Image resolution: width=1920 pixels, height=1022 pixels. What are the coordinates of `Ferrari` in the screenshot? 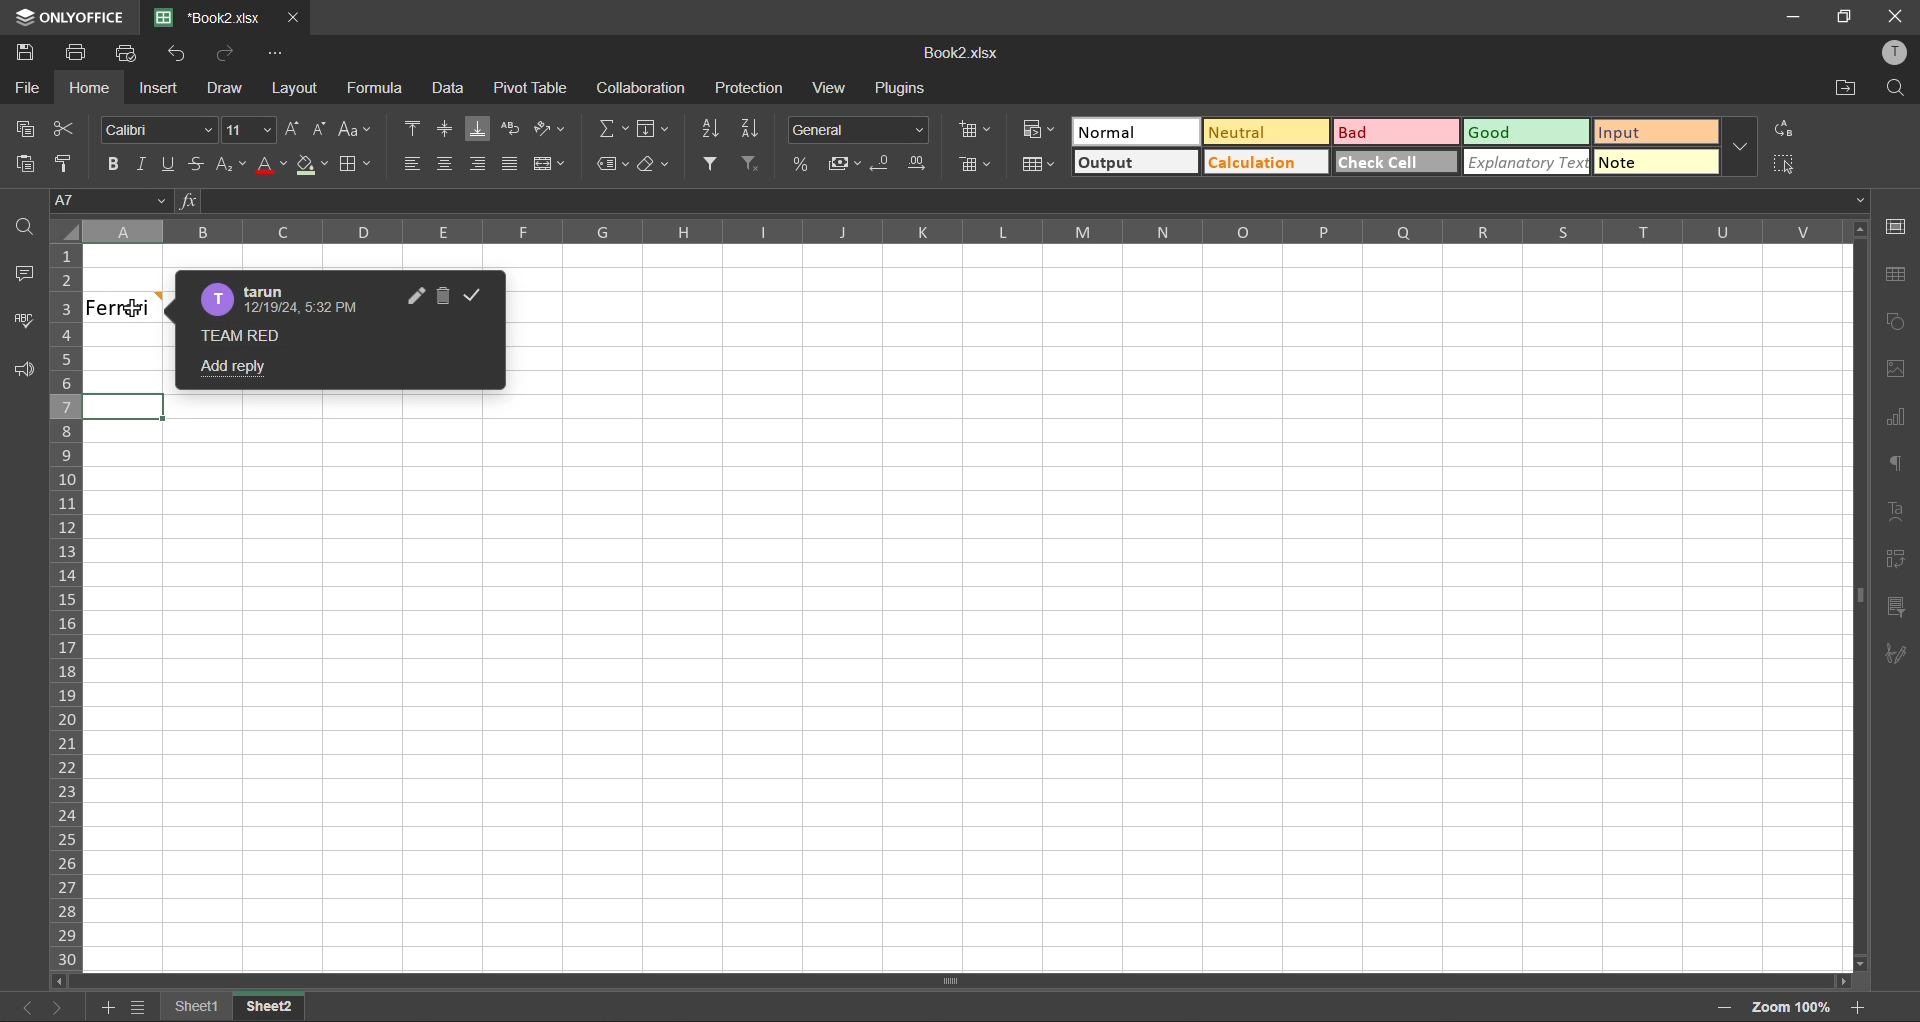 It's located at (126, 307).